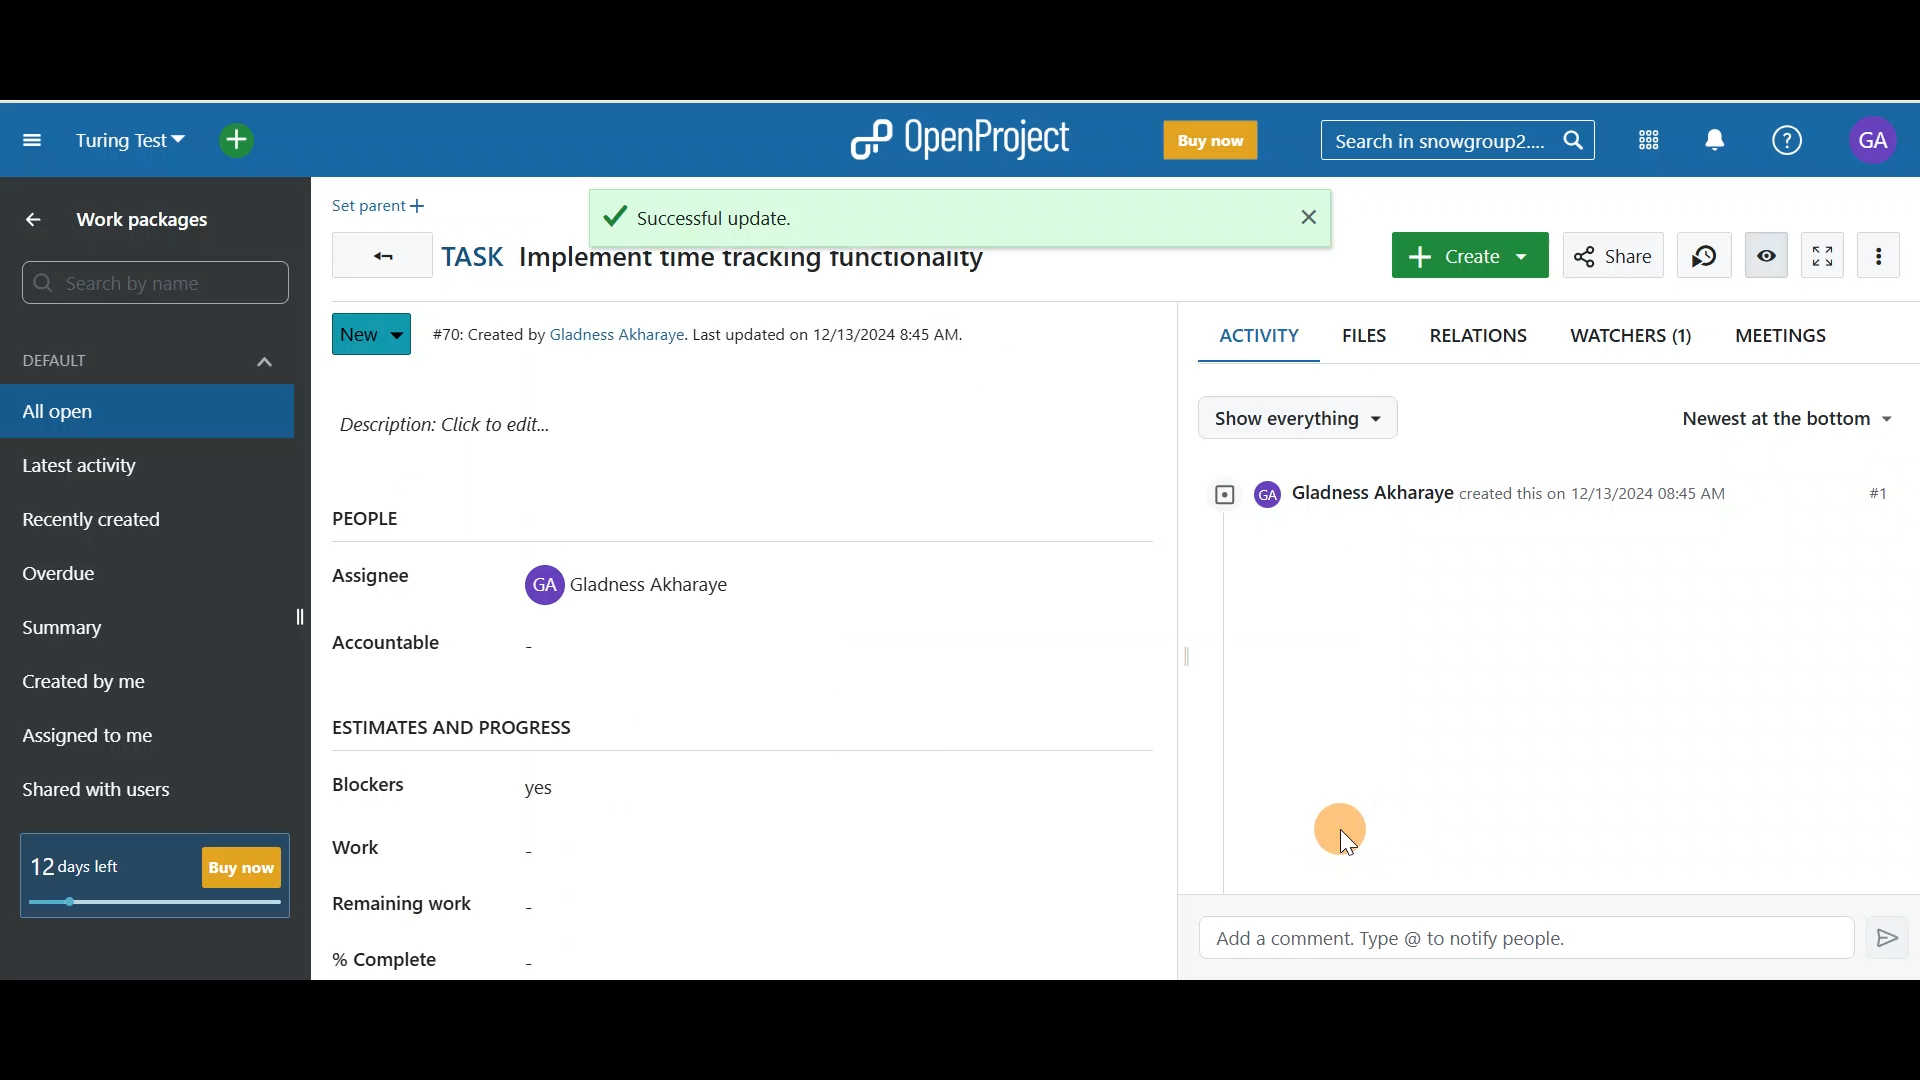 The height and width of the screenshot is (1080, 1920). What do you see at coordinates (152, 224) in the screenshot?
I see `Work packages` at bounding box center [152, 224].